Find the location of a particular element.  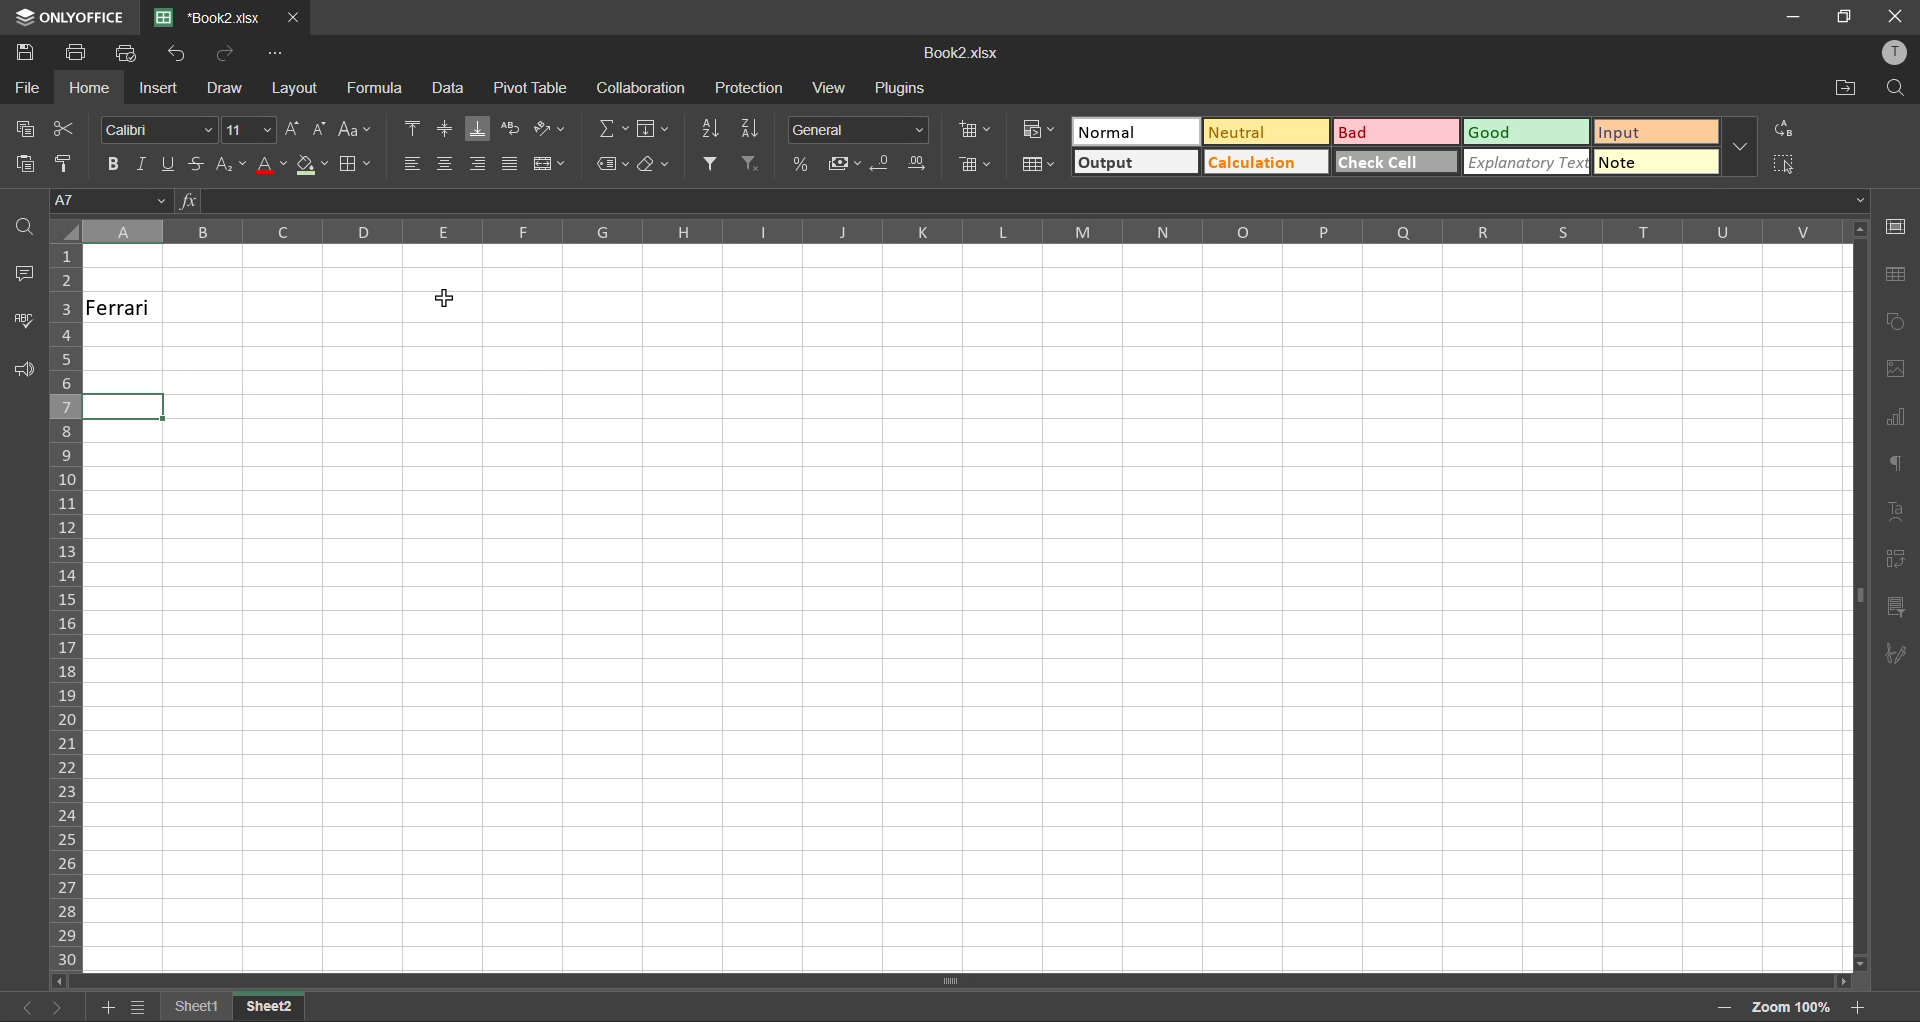

align right is located at coordinates (481, 164).